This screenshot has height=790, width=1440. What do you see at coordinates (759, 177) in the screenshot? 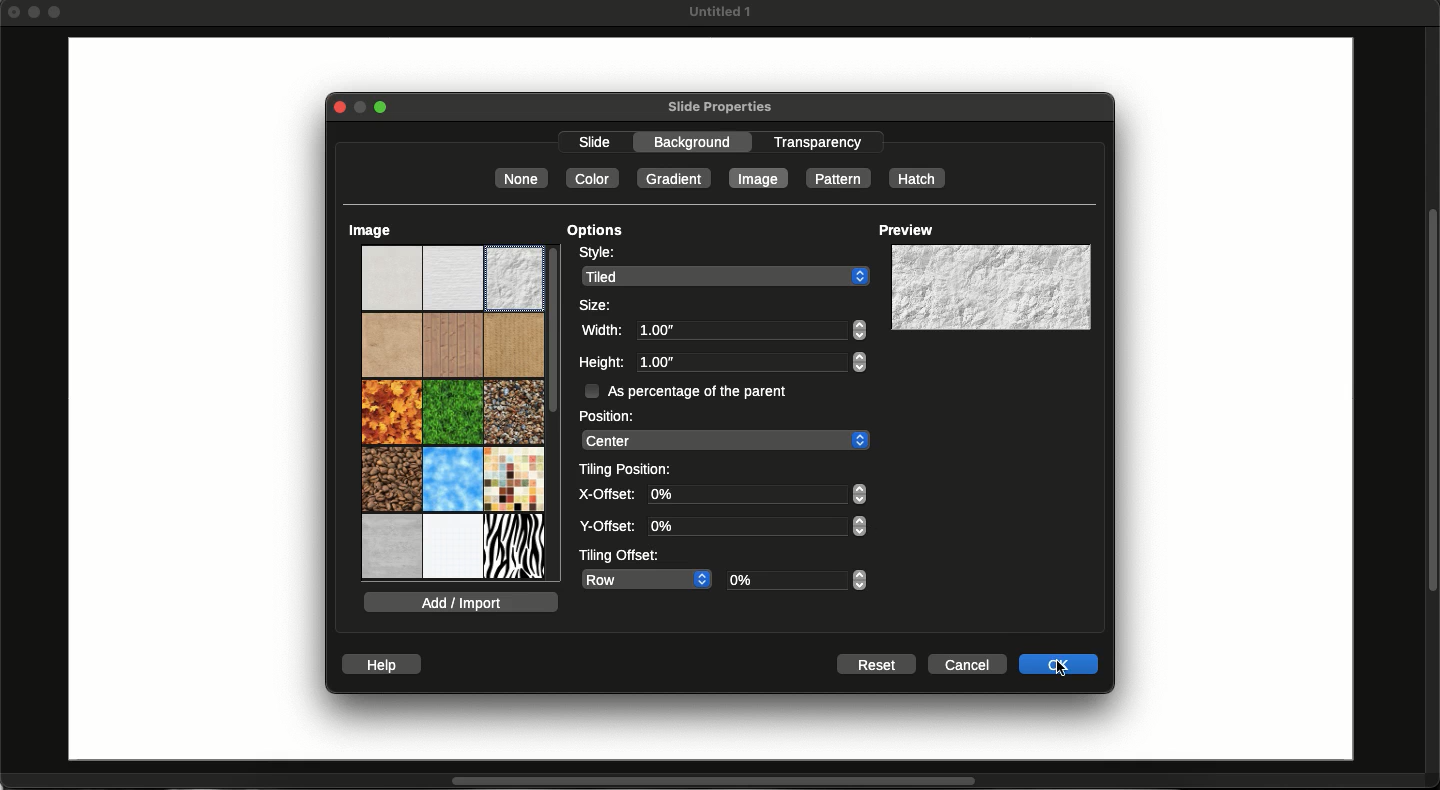
I see `Image selected` at bounding box center [759, 177].